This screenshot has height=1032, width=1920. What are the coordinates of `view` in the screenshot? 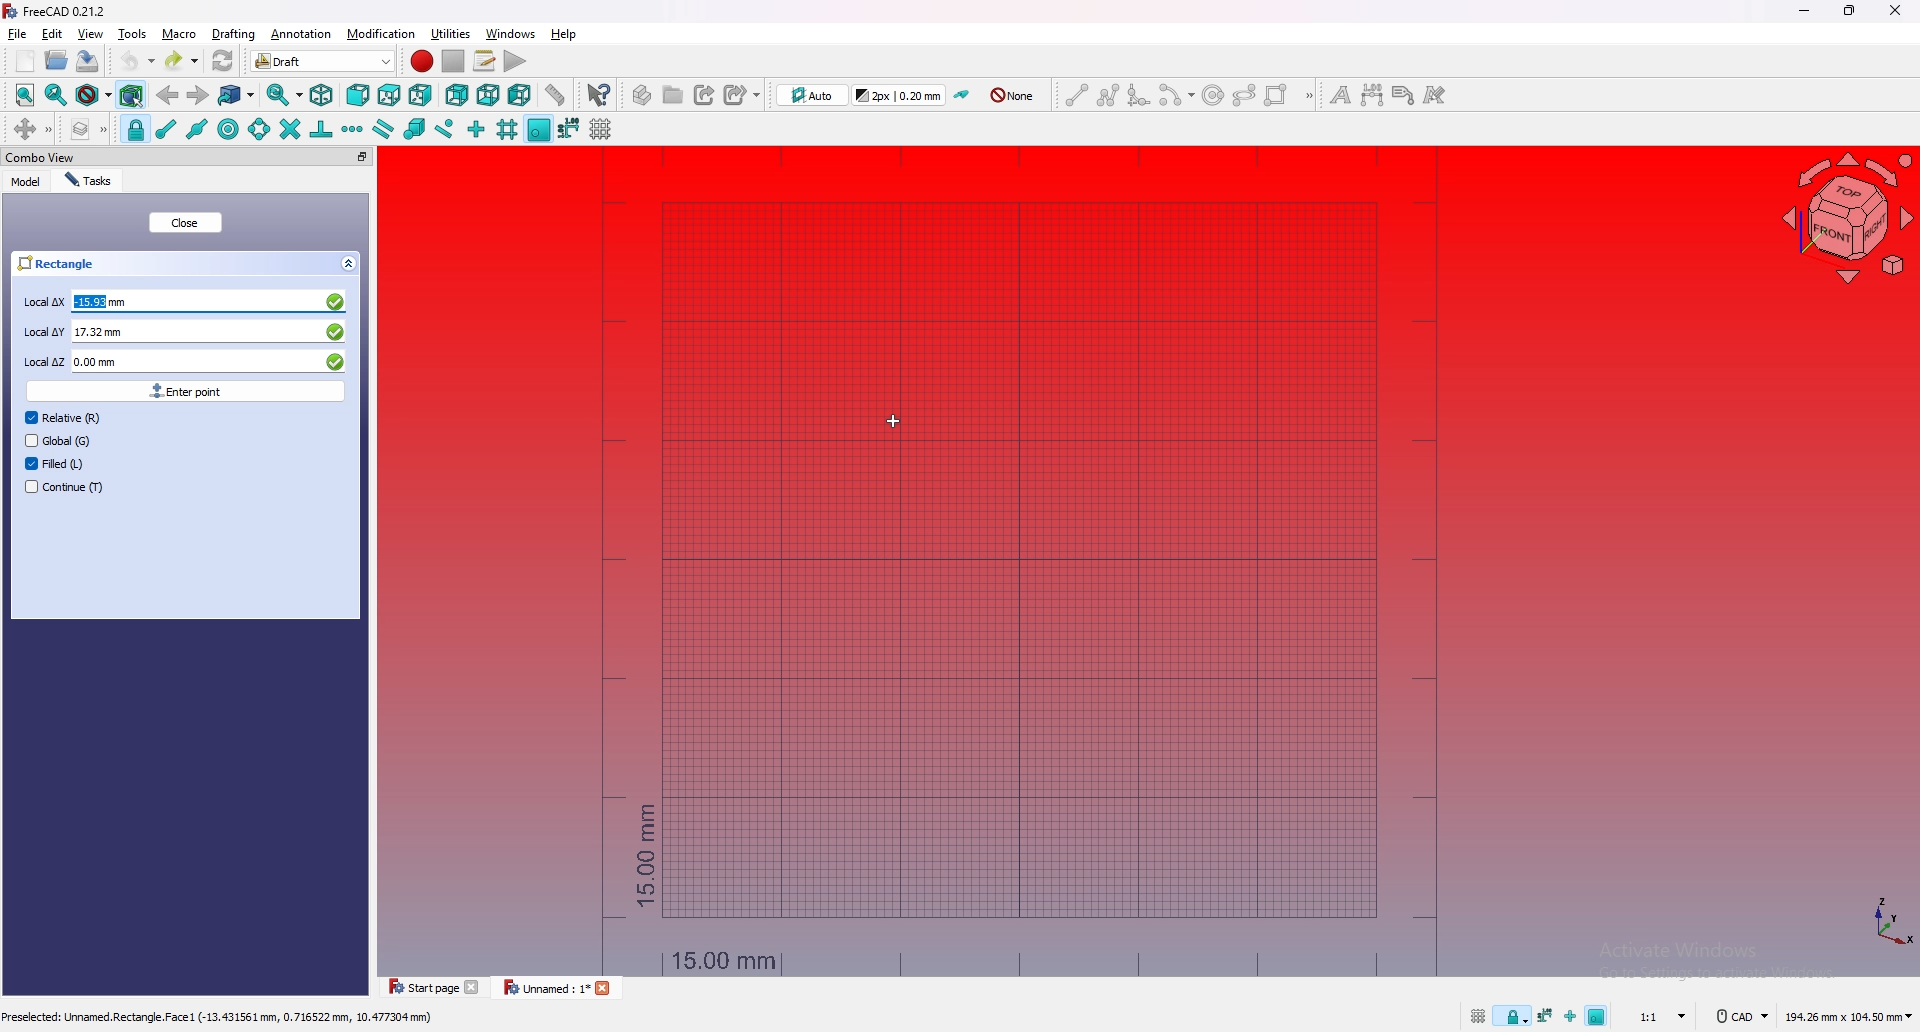 It's located at (90, 34).